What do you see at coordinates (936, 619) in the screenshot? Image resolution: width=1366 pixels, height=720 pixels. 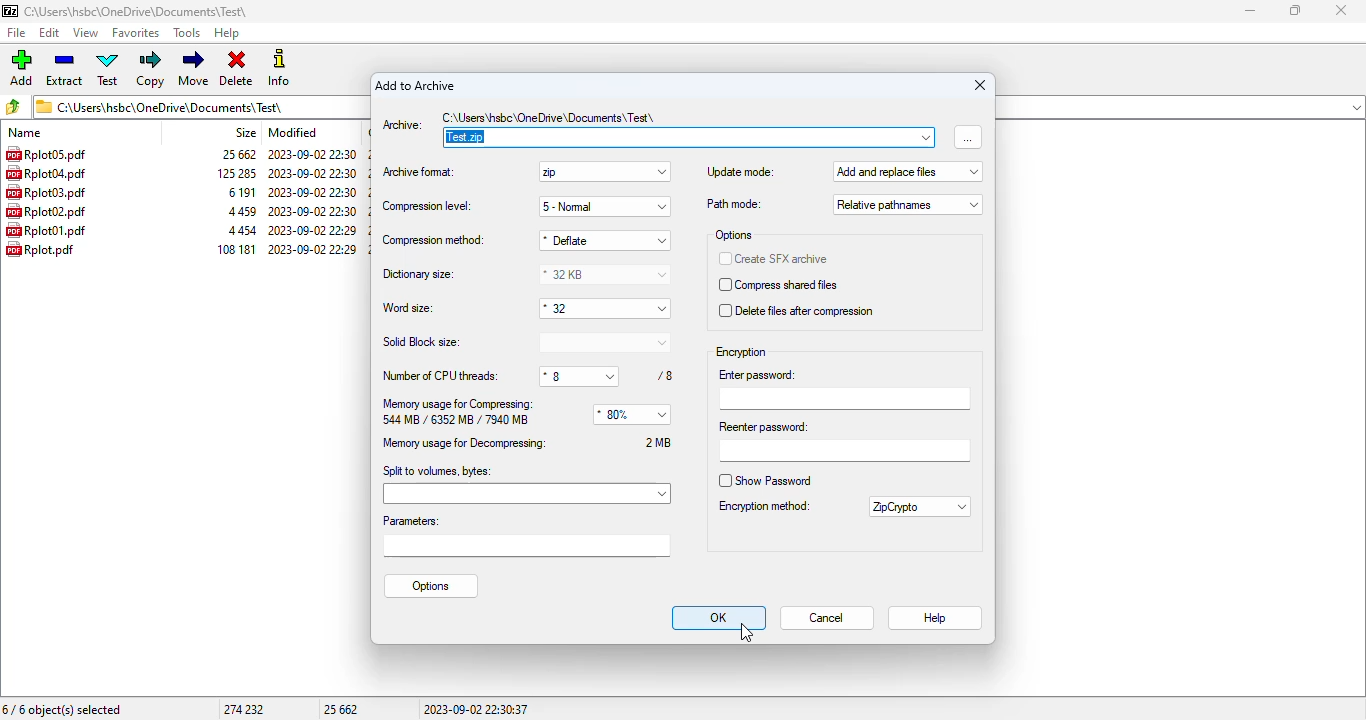 I see `help` at bounding box center [936, 619].